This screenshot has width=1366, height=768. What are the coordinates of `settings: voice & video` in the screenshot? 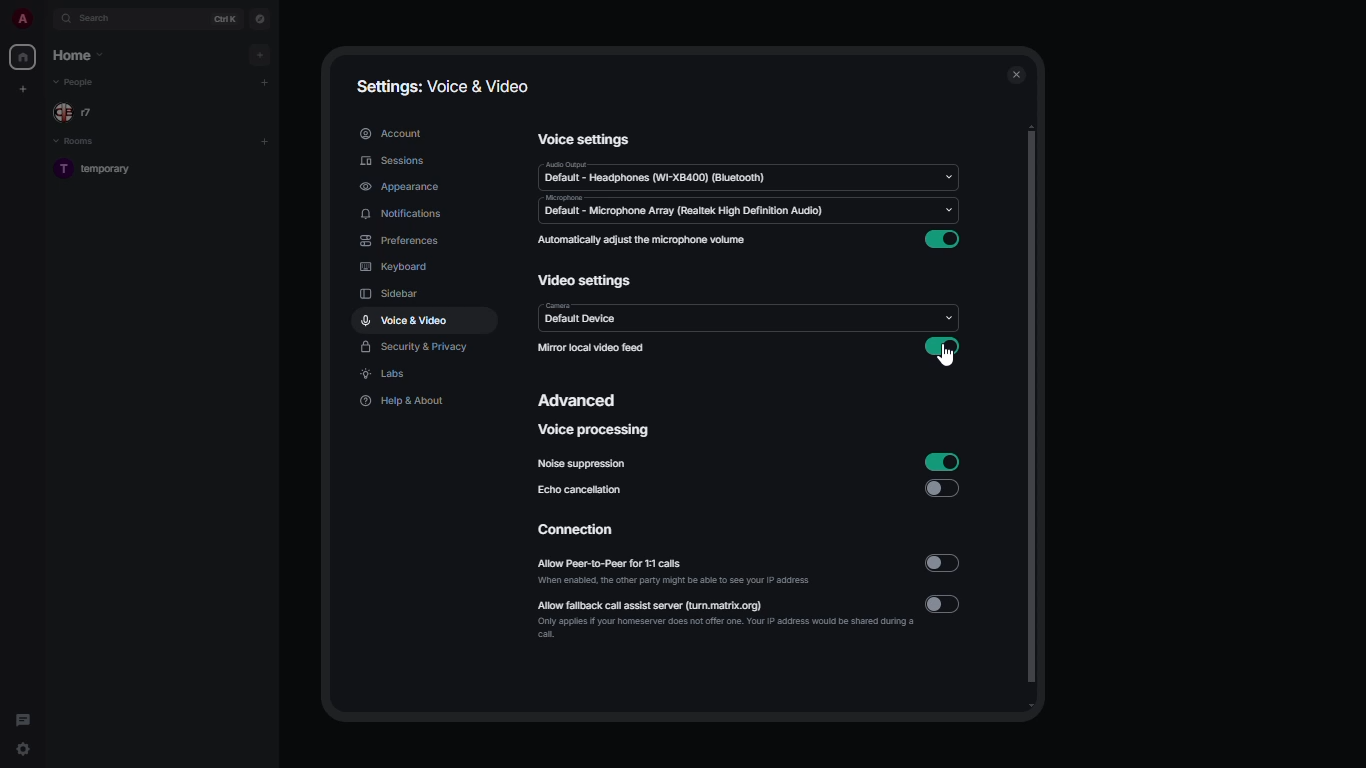 It's located at (439, 84).